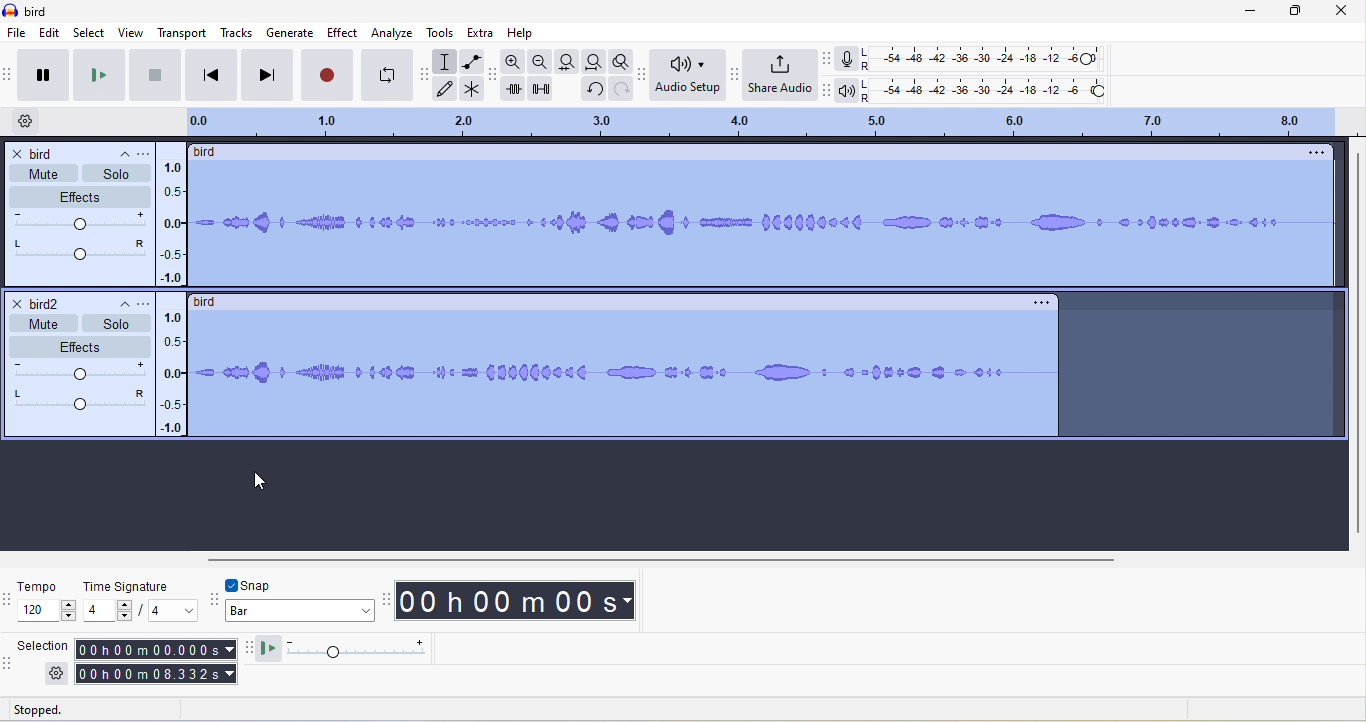 Image resolution: width=1366 pixels, height=722 pixels. I want to click on selection tool, so click(447, 63).